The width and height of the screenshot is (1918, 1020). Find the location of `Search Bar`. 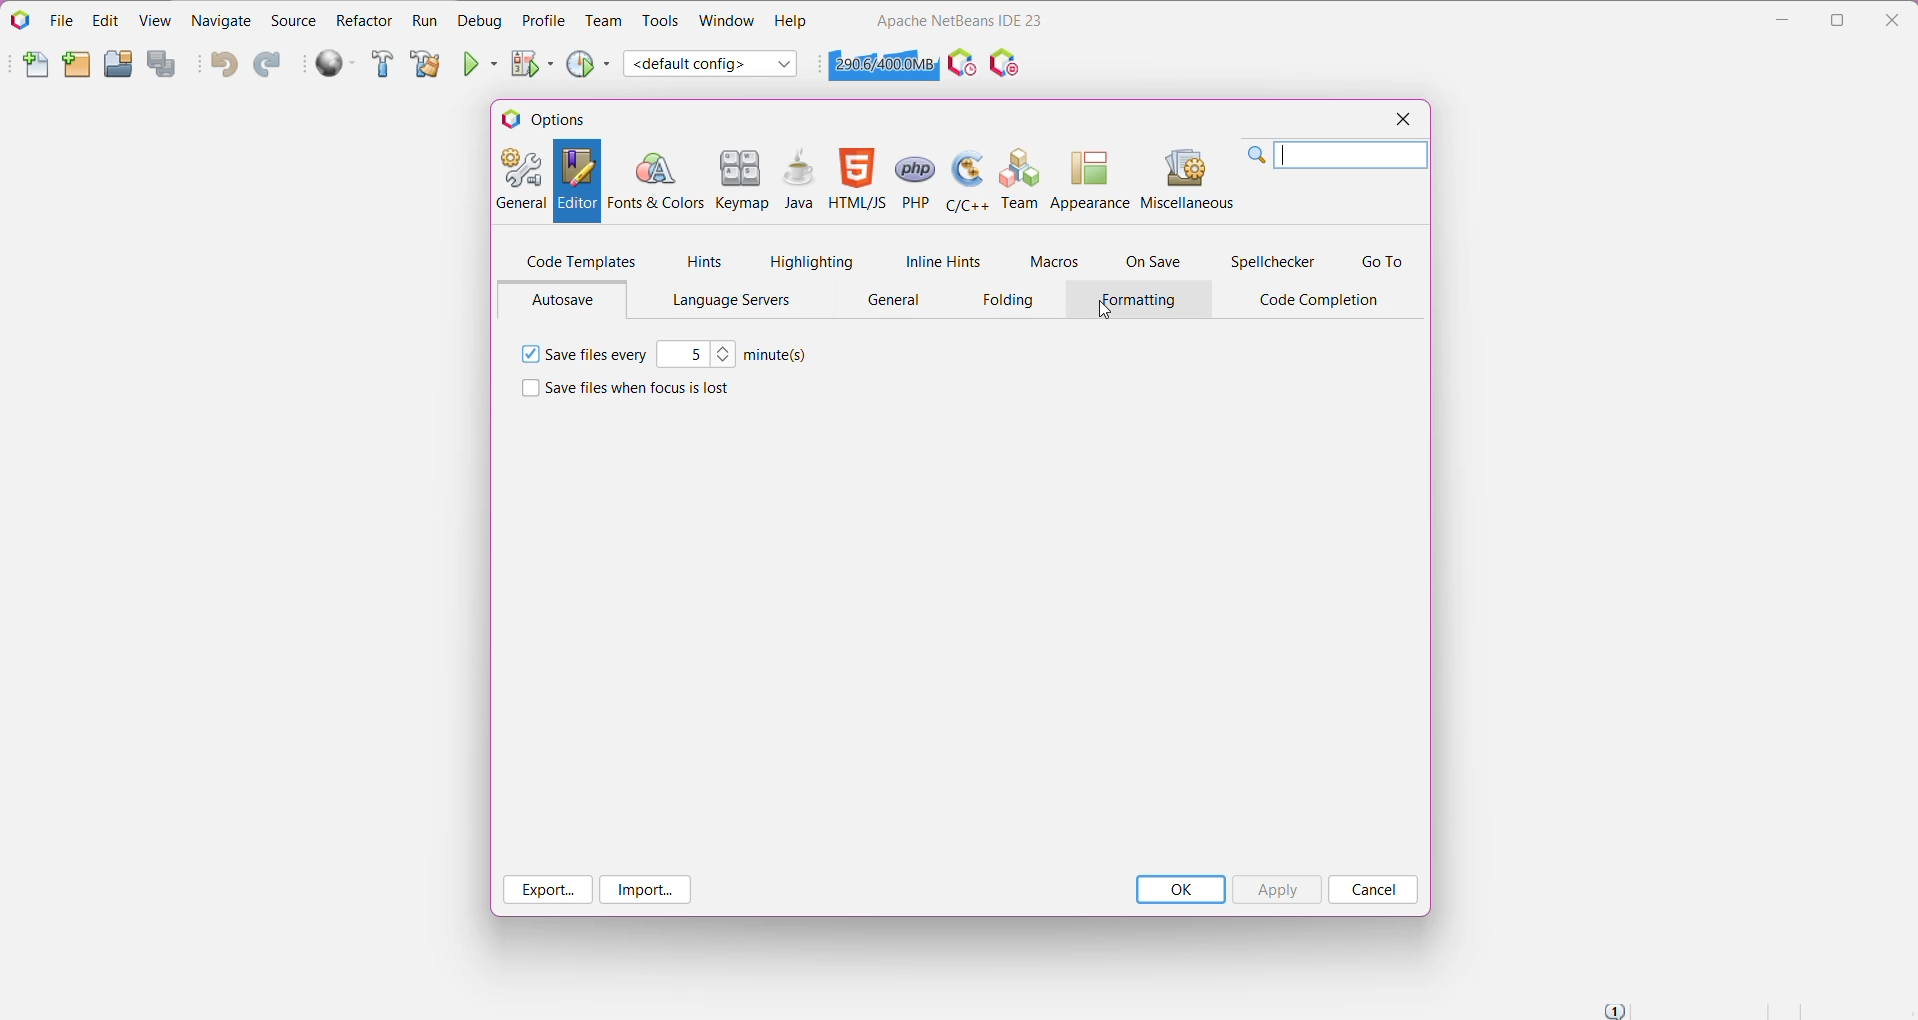

Search Bar is located at coordinates (1339, 155).